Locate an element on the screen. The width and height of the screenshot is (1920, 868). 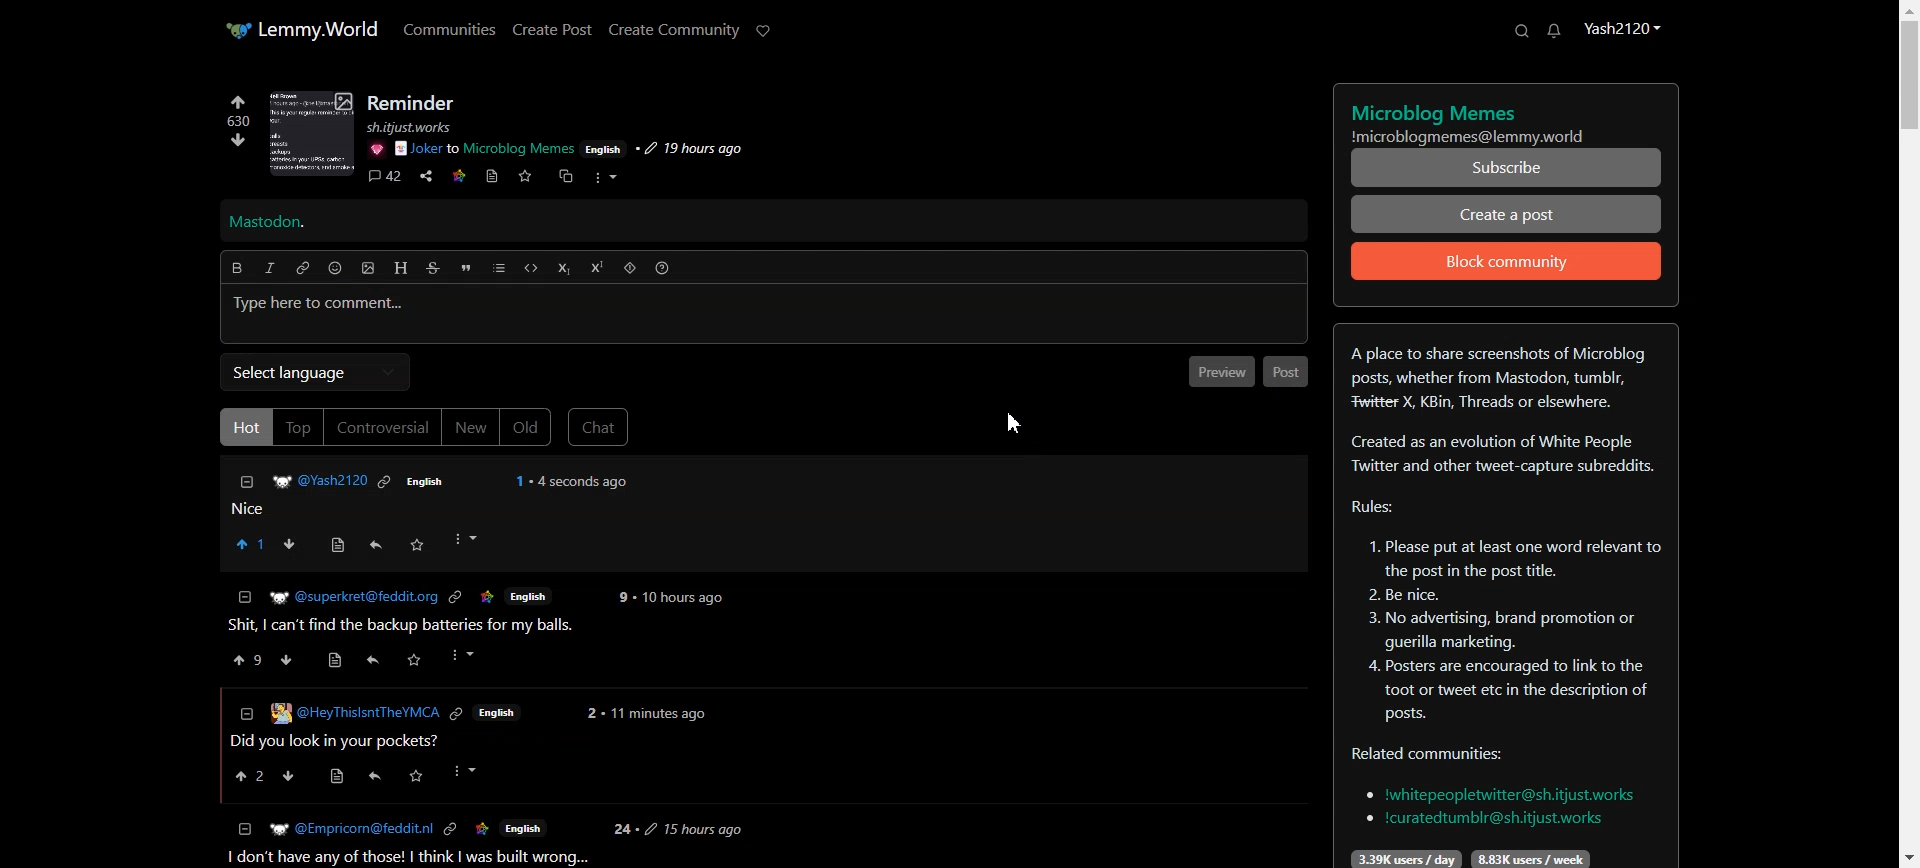
 is located at coordinates (458, 600).